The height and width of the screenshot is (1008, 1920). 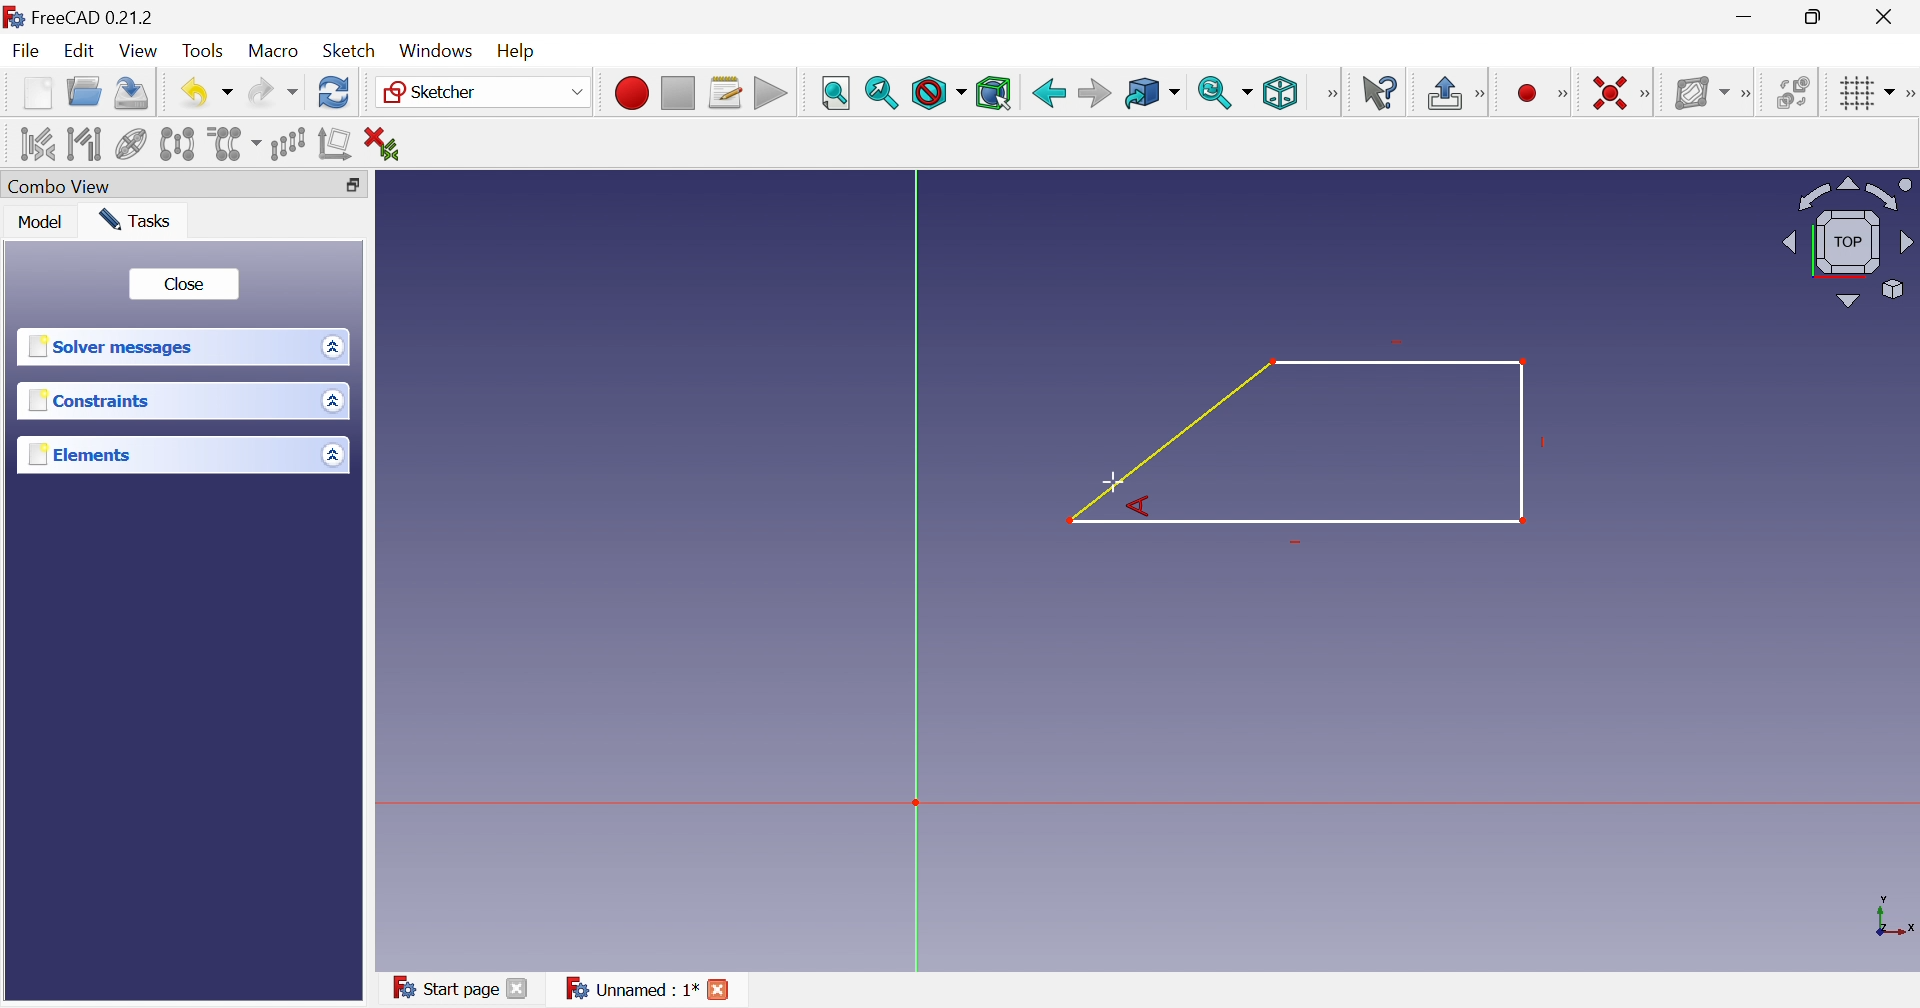 What do you see at coordinates (995, 92) in the screenshot?
I see `Bounding box` at bounding box center [995, 92].